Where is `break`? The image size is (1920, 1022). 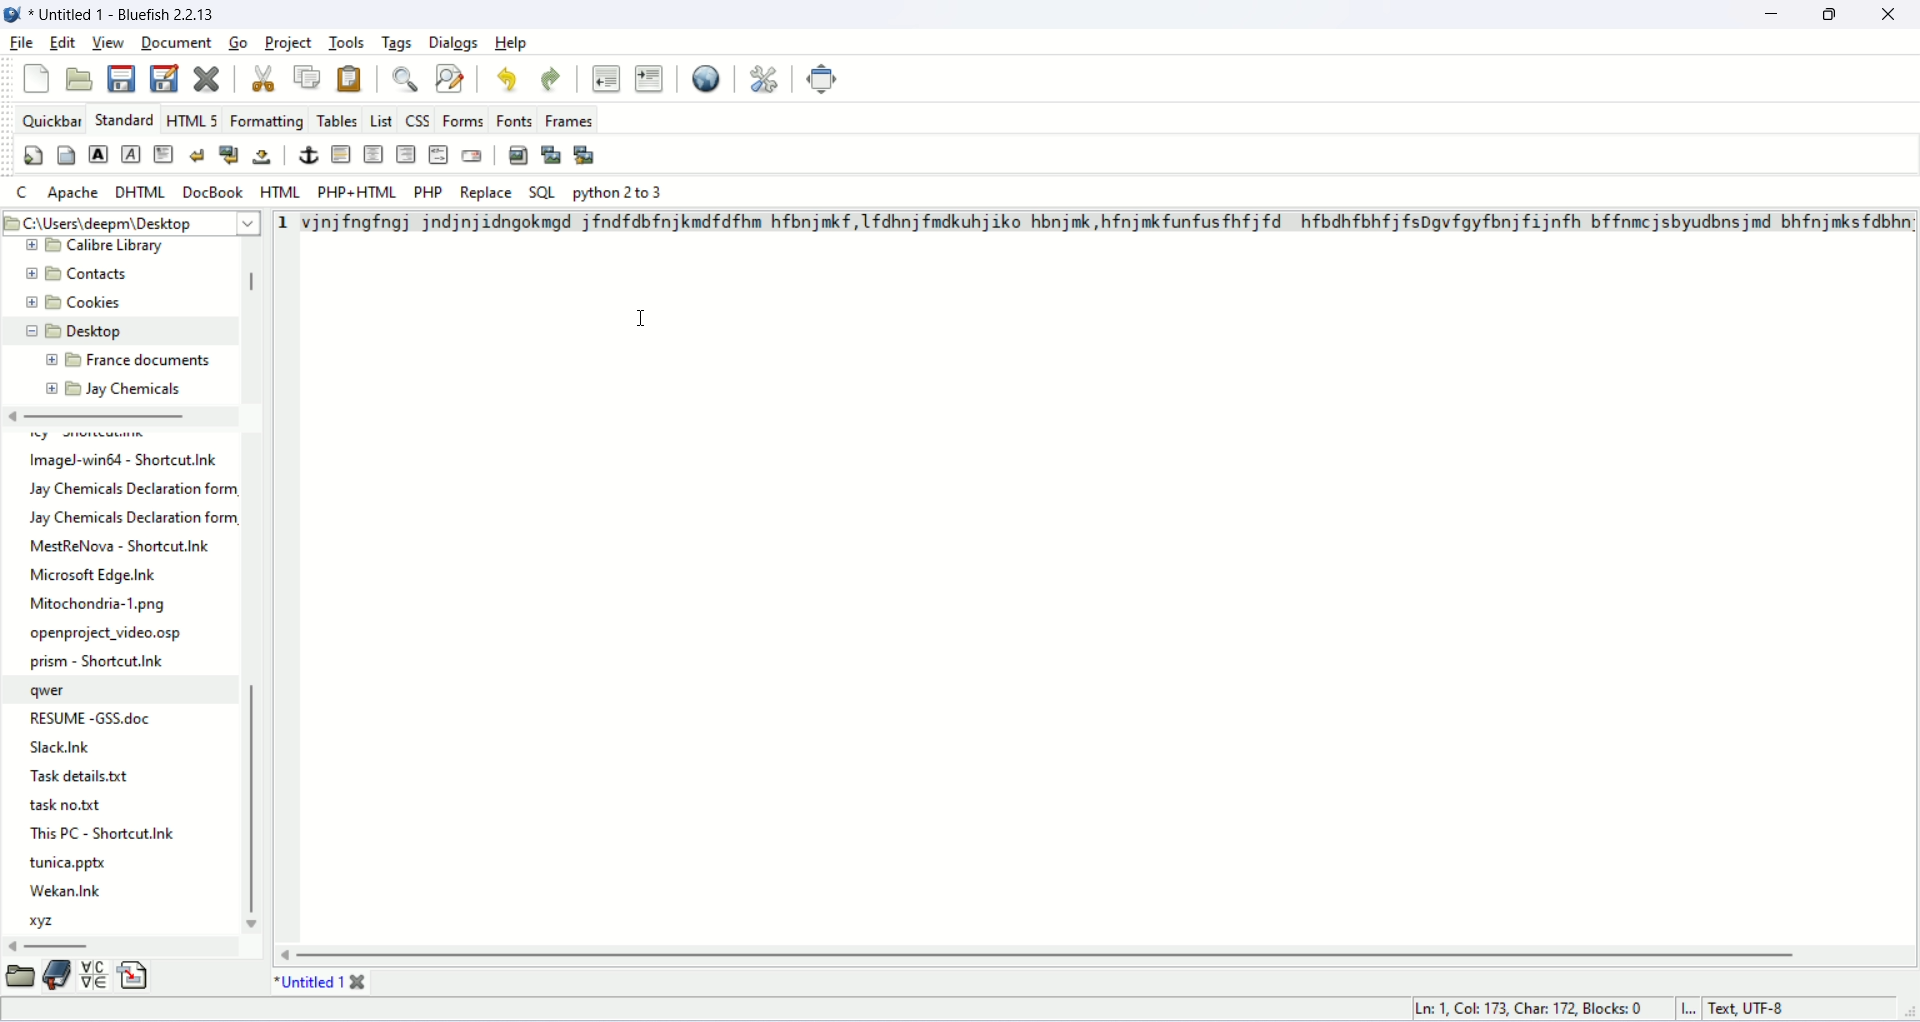
break is located at coordinates (196, 155).